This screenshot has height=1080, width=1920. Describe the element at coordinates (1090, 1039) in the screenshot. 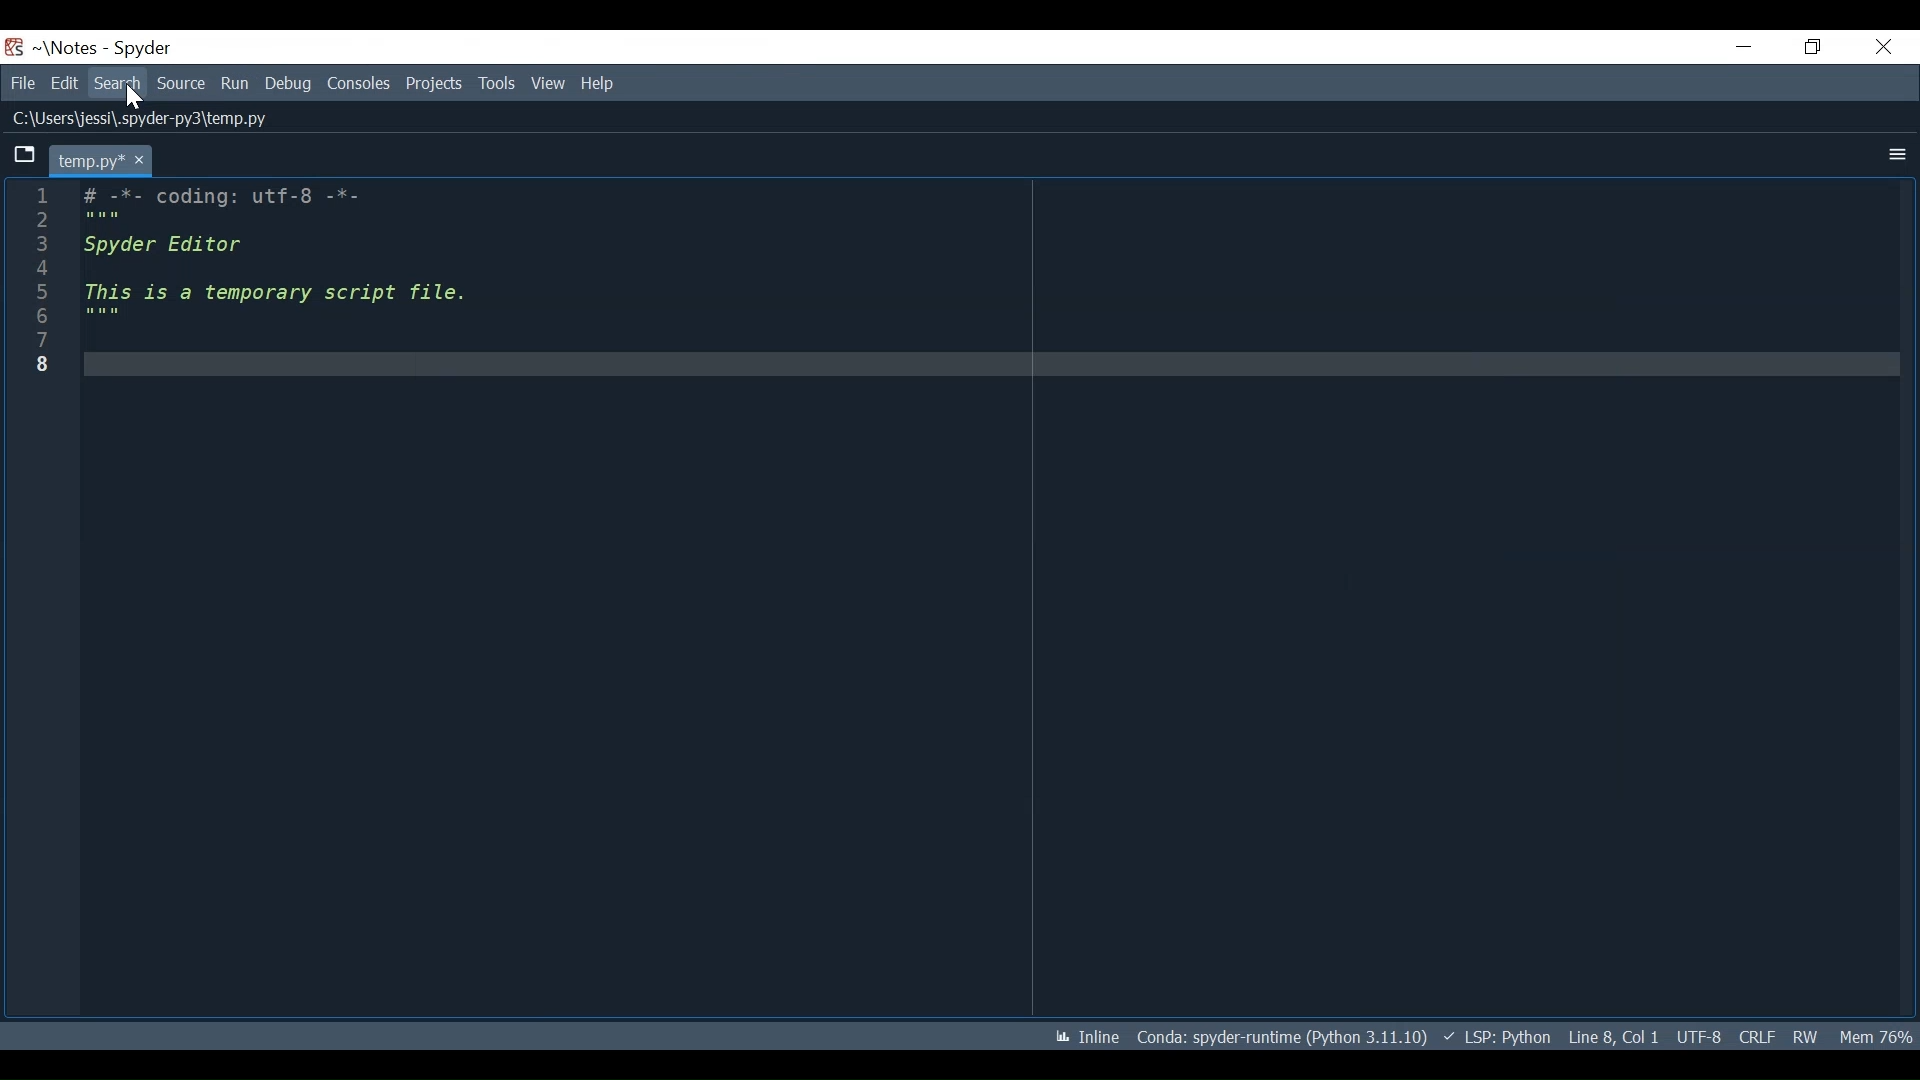

I see `Toggle inline and interactive Matplotlib plotting` at that location.